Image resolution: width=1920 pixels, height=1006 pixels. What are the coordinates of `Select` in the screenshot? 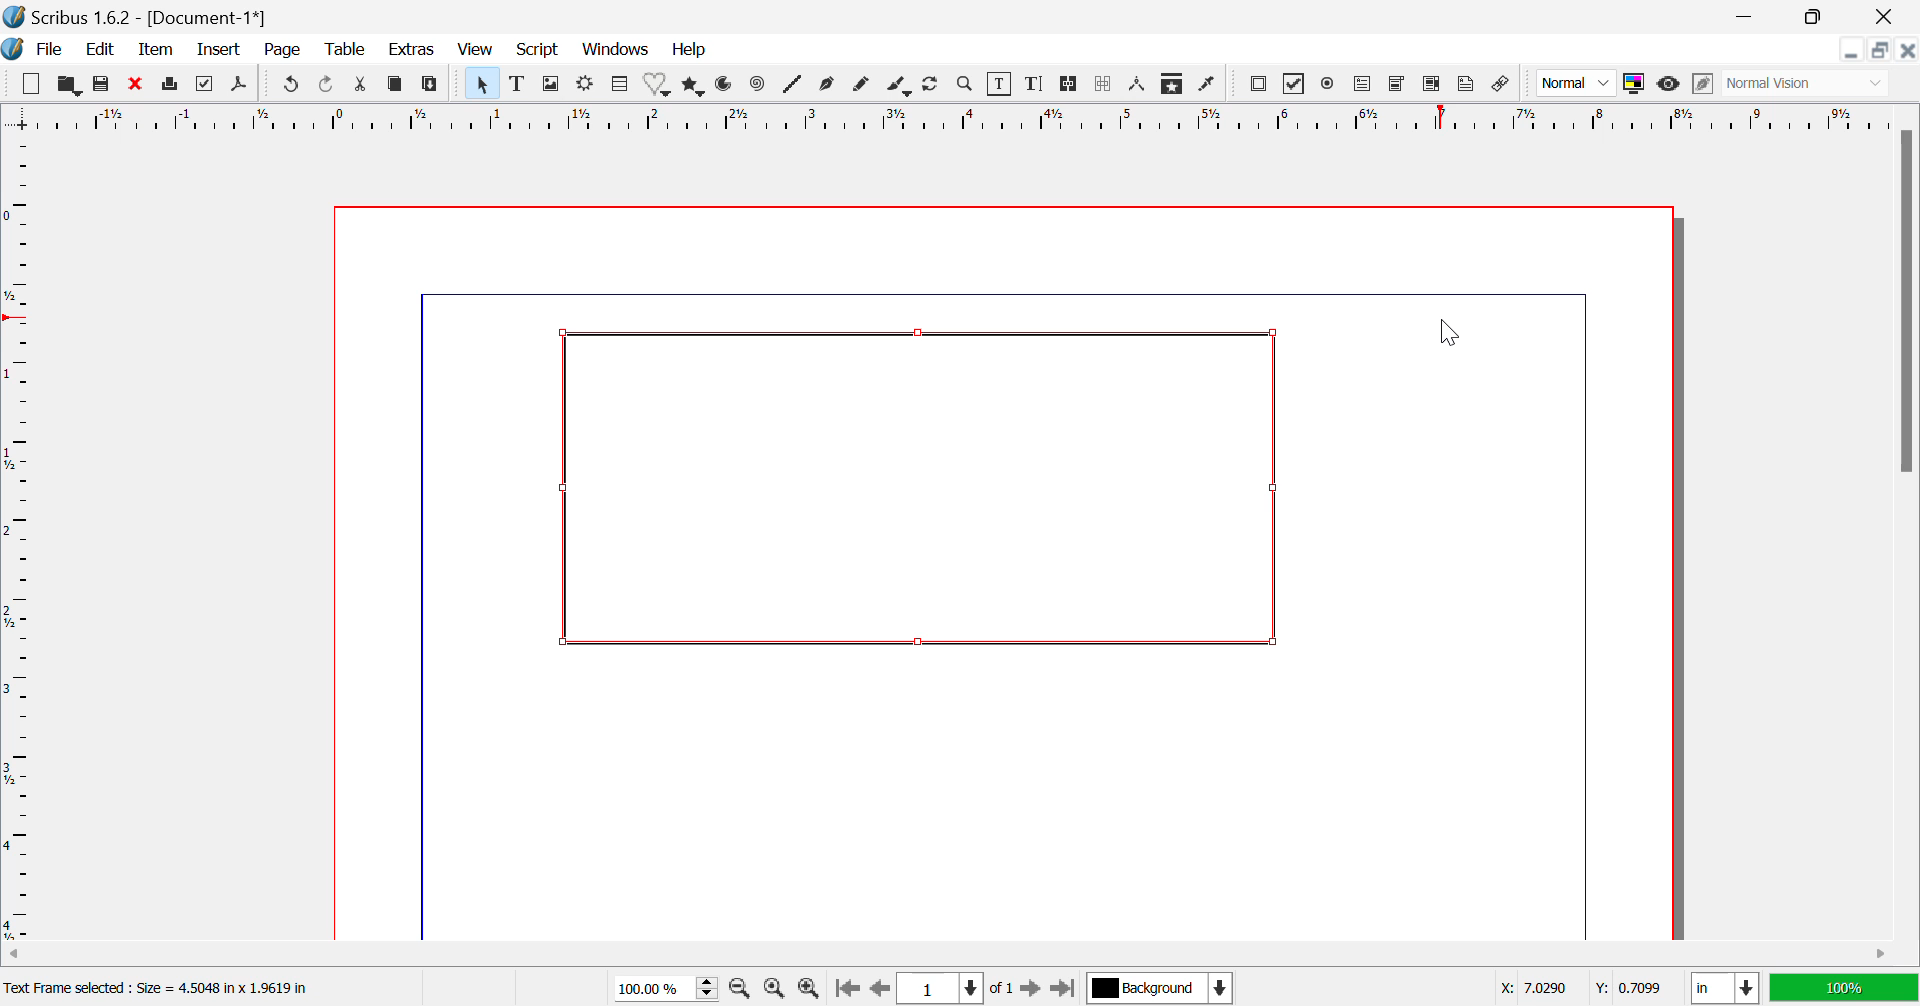 It's located at (481, 83).